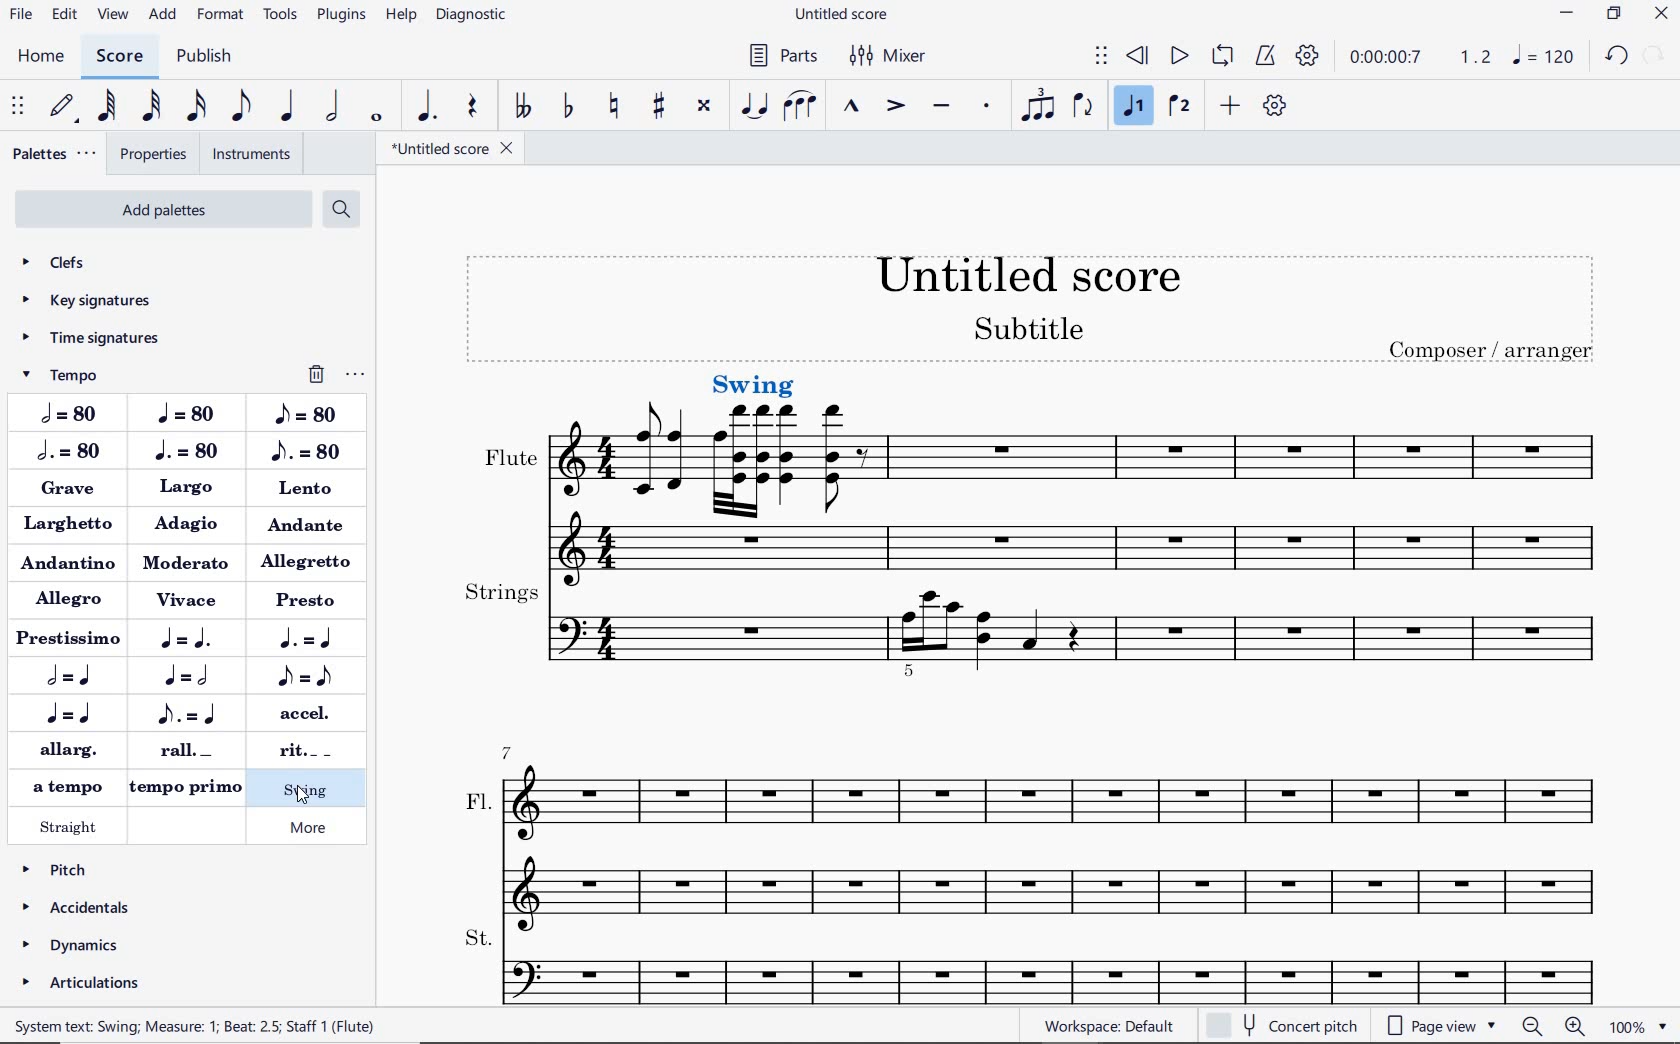  I want to click on key signatures, so click(99, 301).